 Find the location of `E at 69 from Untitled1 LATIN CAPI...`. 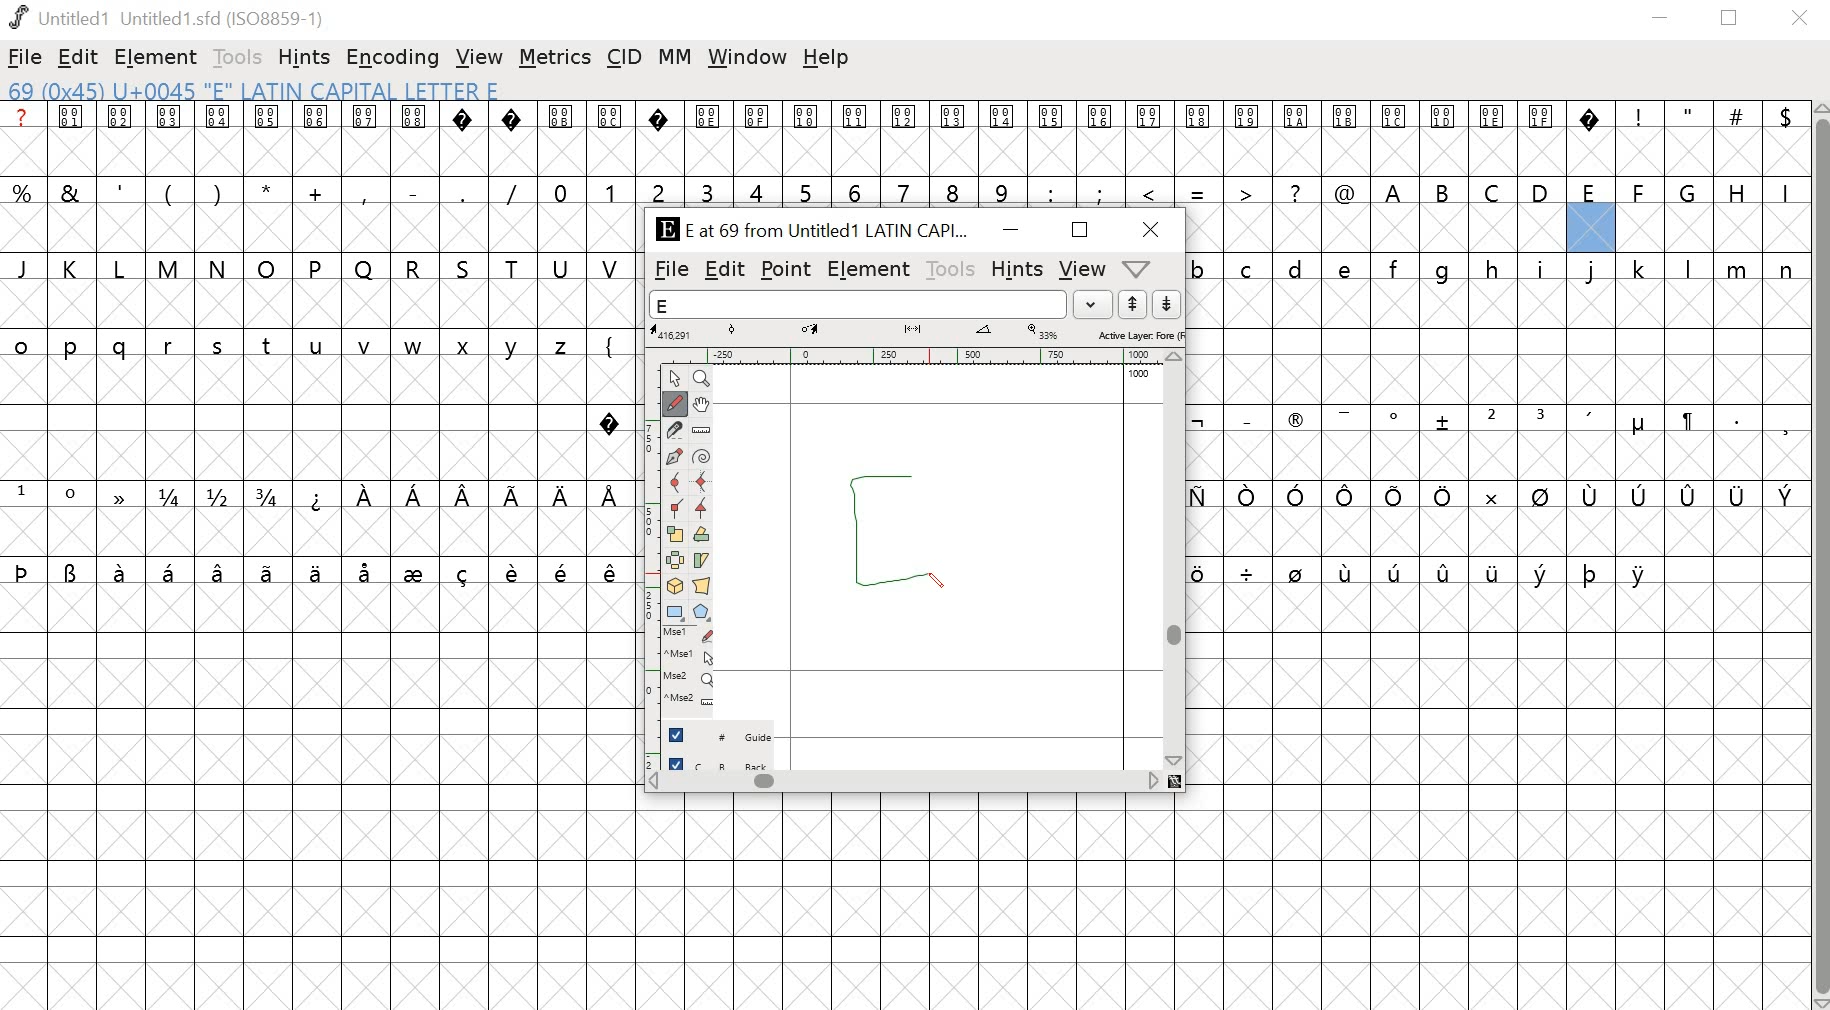

E at 69 from Untitled1 LATIN CAPI... is located at coordinates (809, 231).